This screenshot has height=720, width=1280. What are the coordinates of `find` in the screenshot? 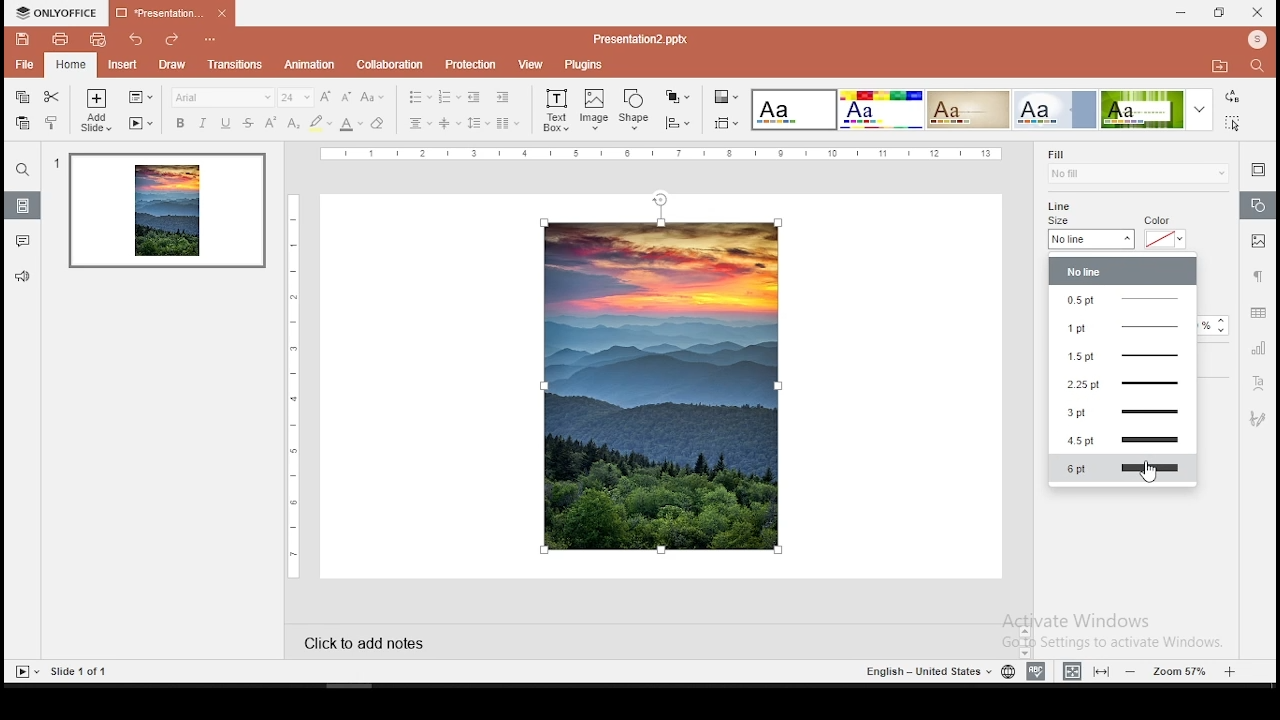 It's located at (24, 171).